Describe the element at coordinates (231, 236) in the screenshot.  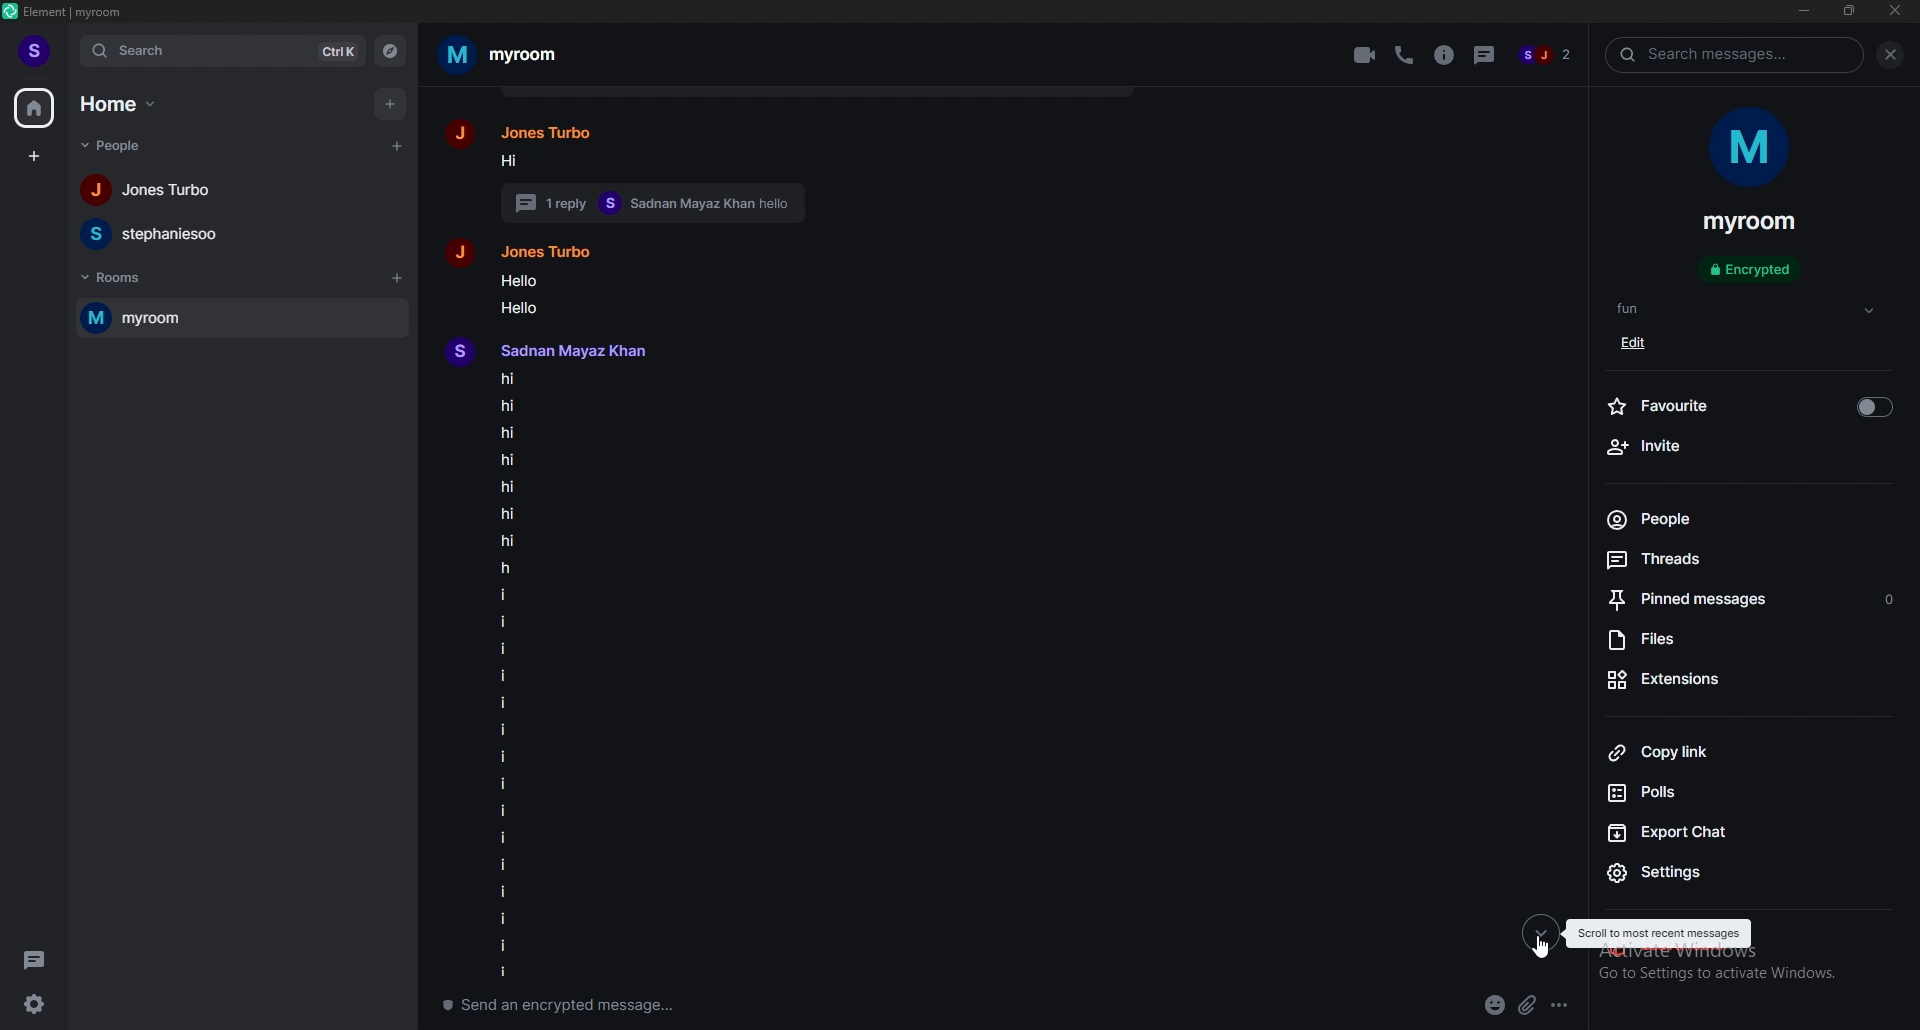
I see `stephaniesoo` at that location.